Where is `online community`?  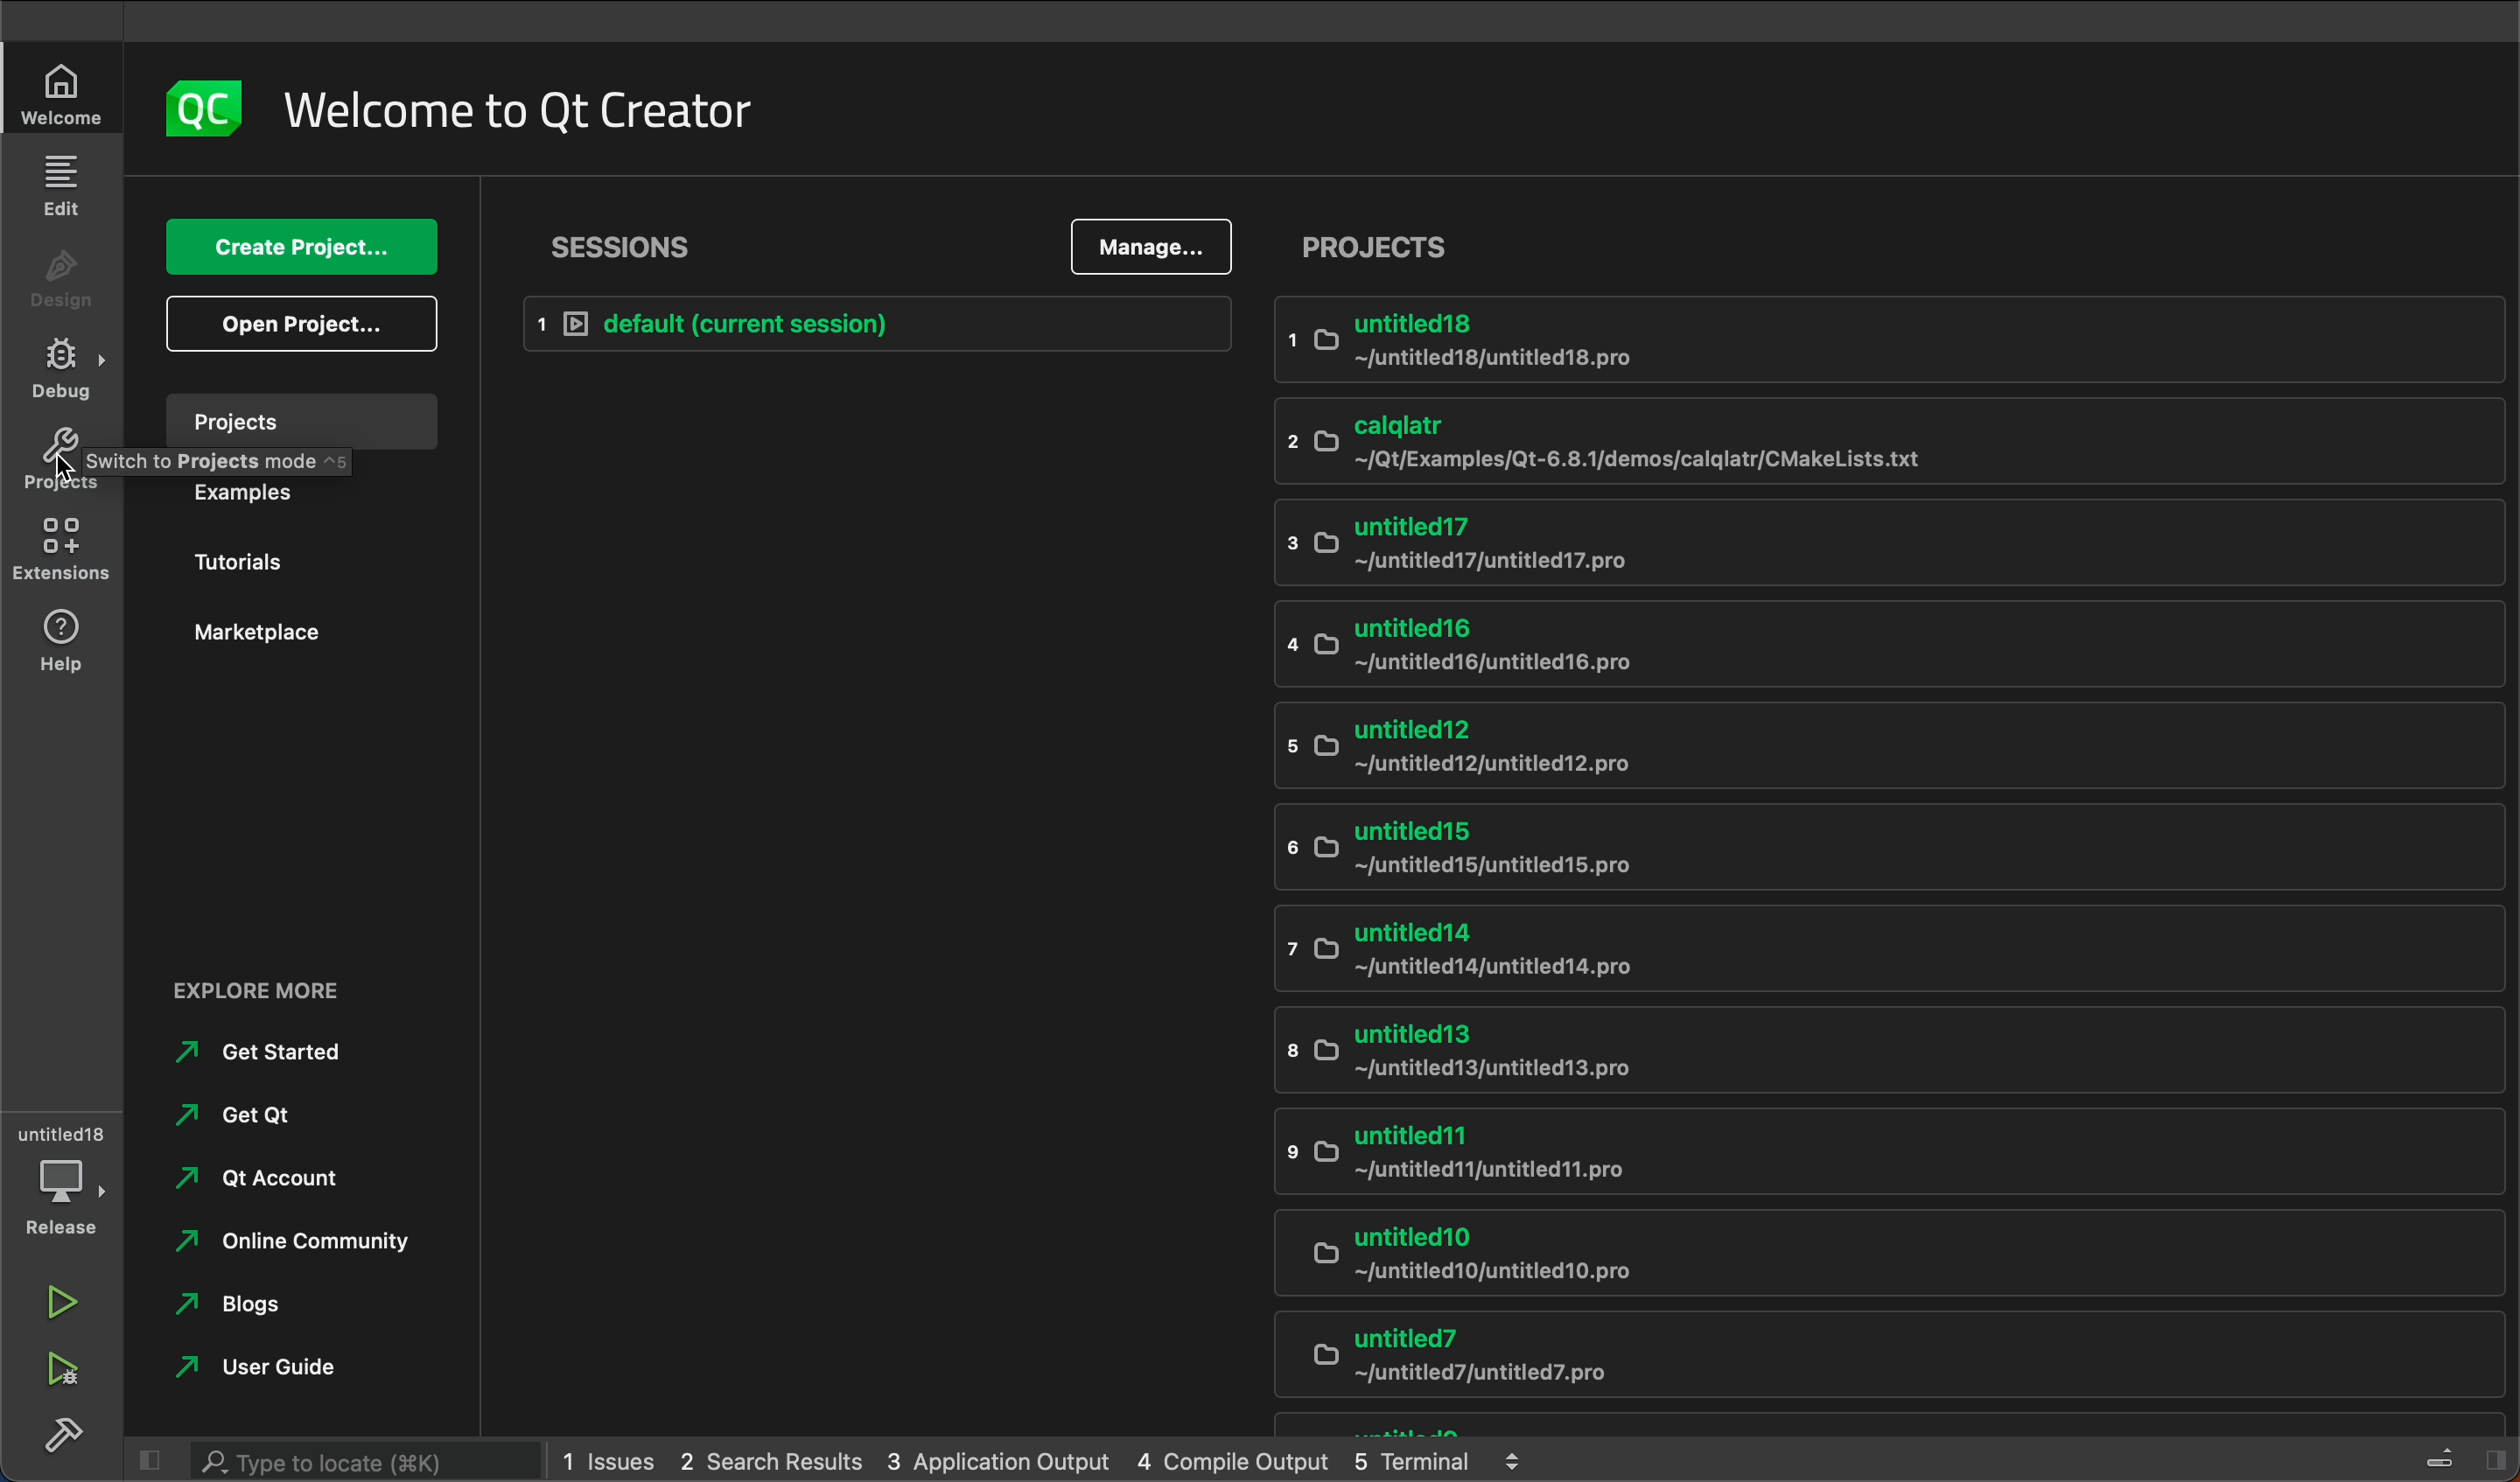 online community is located at coordinates (286, 1246).